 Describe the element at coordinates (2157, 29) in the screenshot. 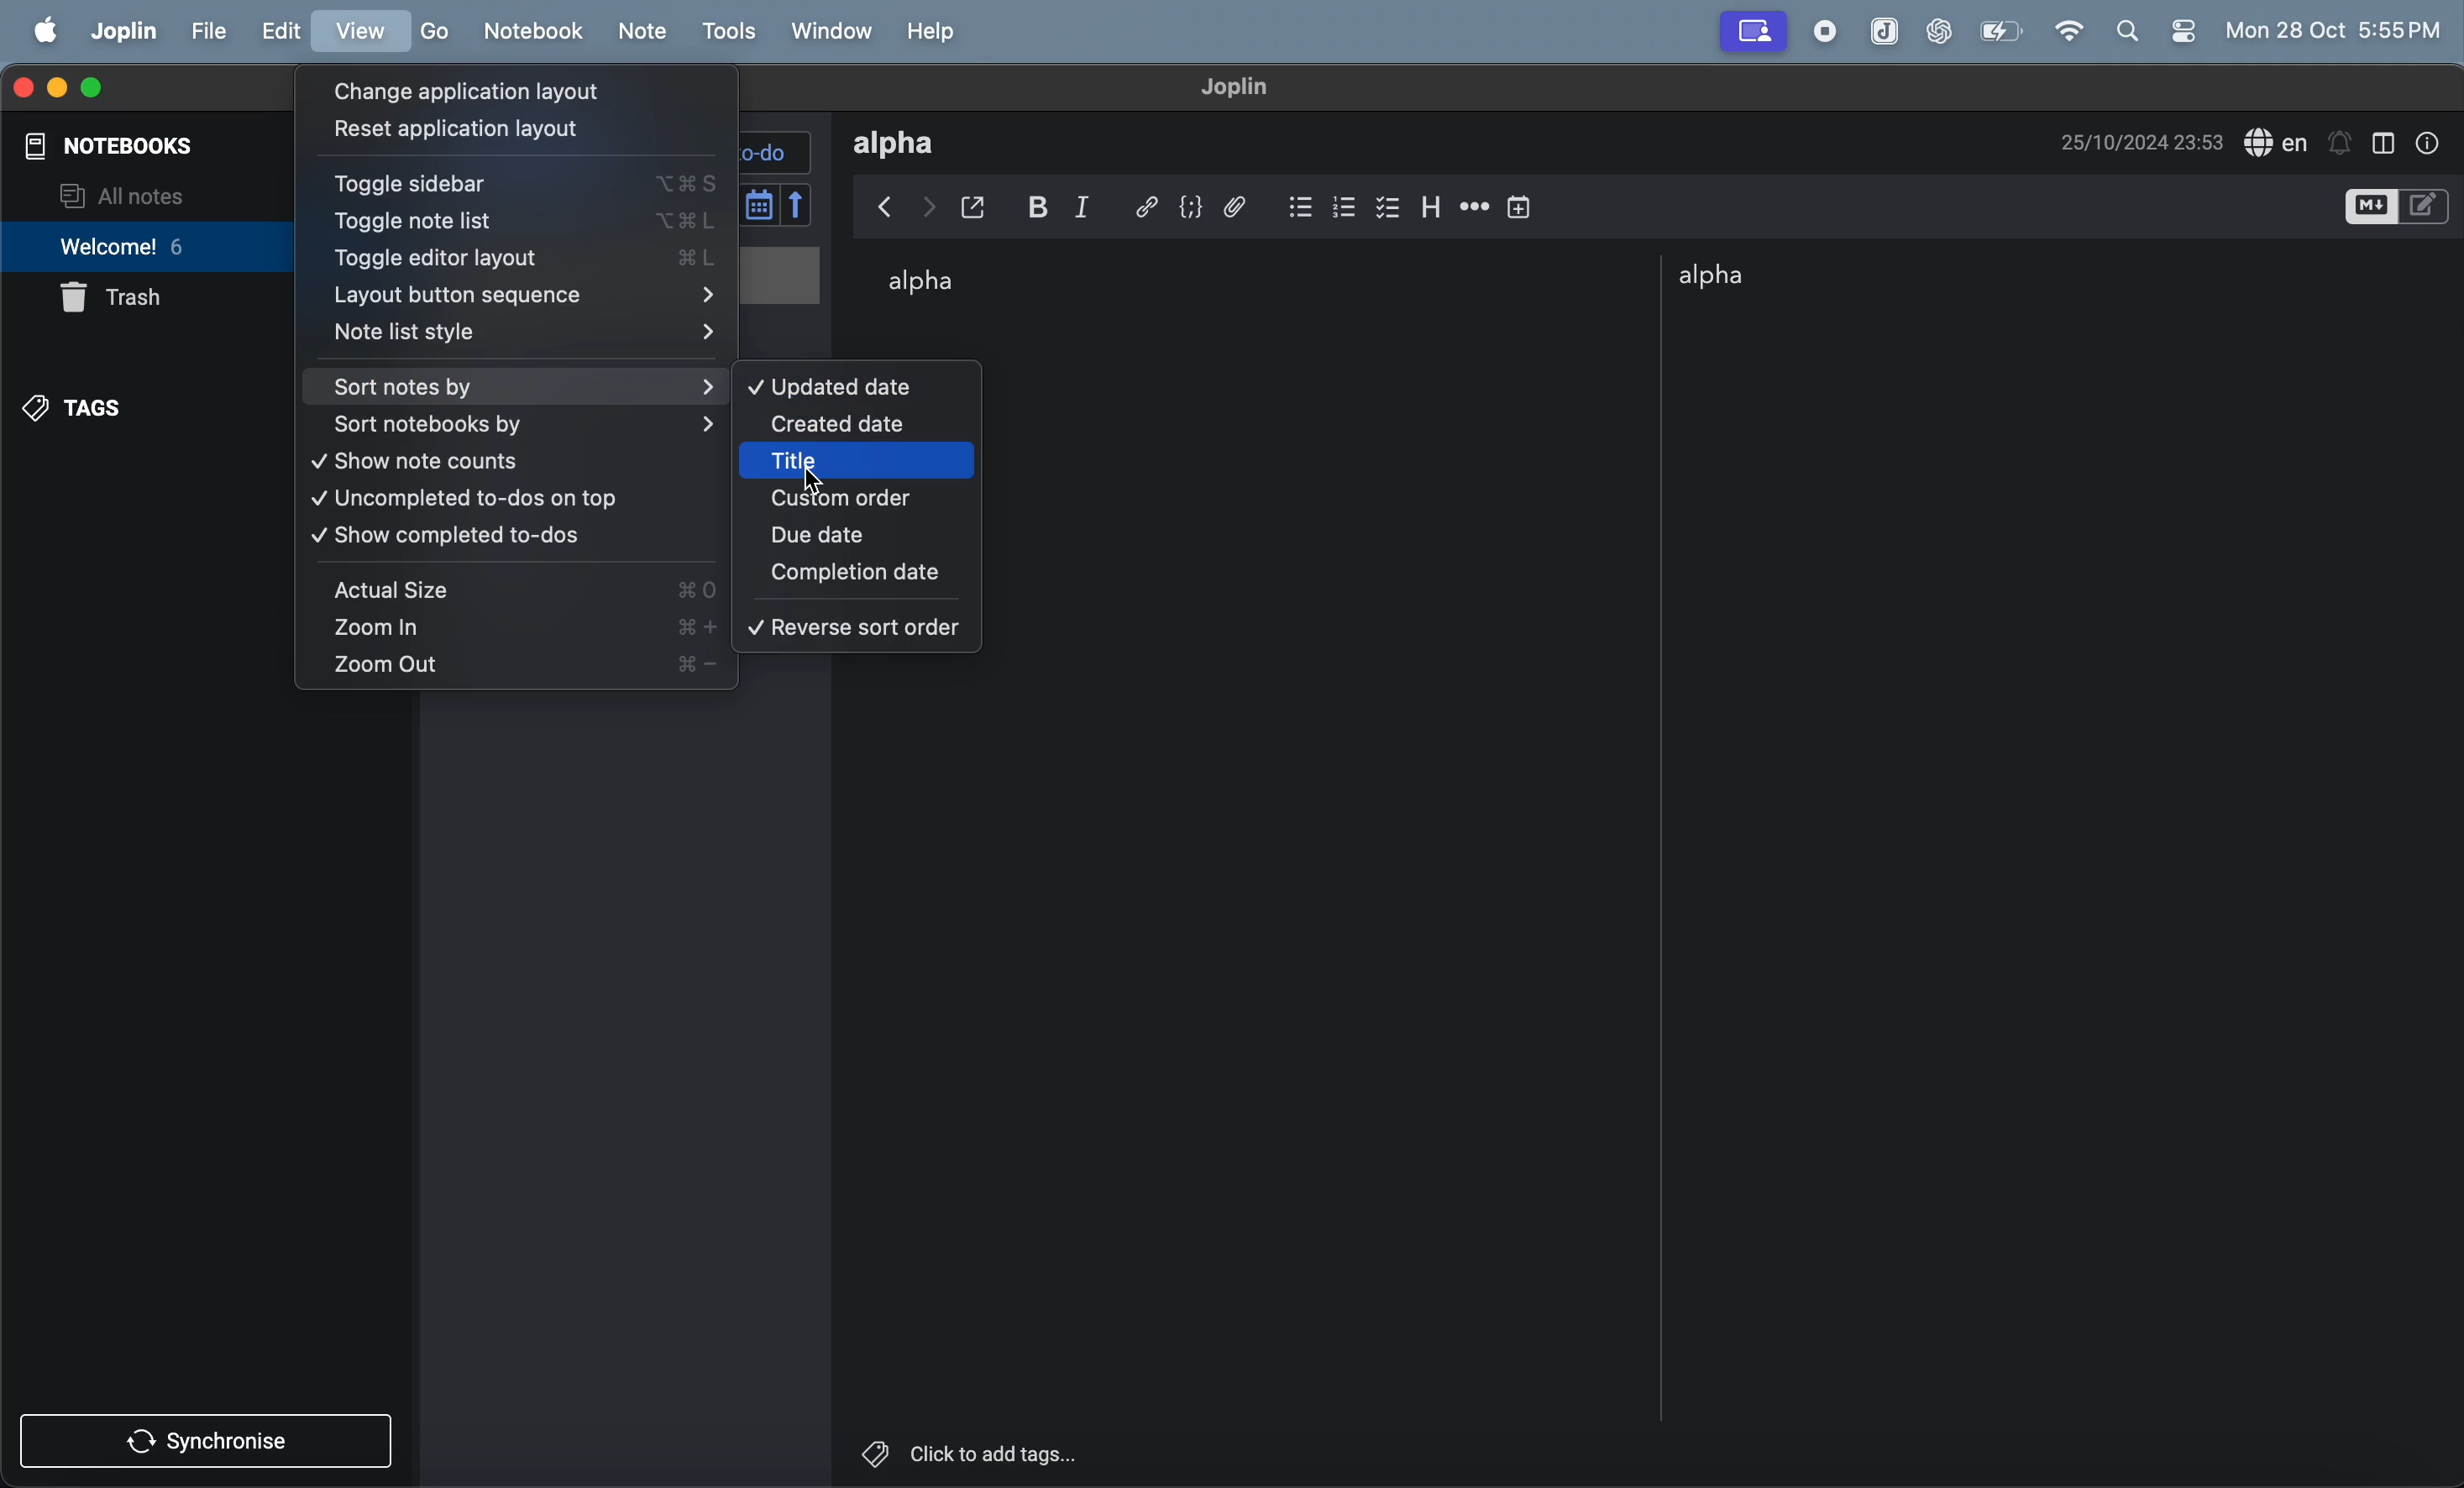

I see `apple widgets` at that location.